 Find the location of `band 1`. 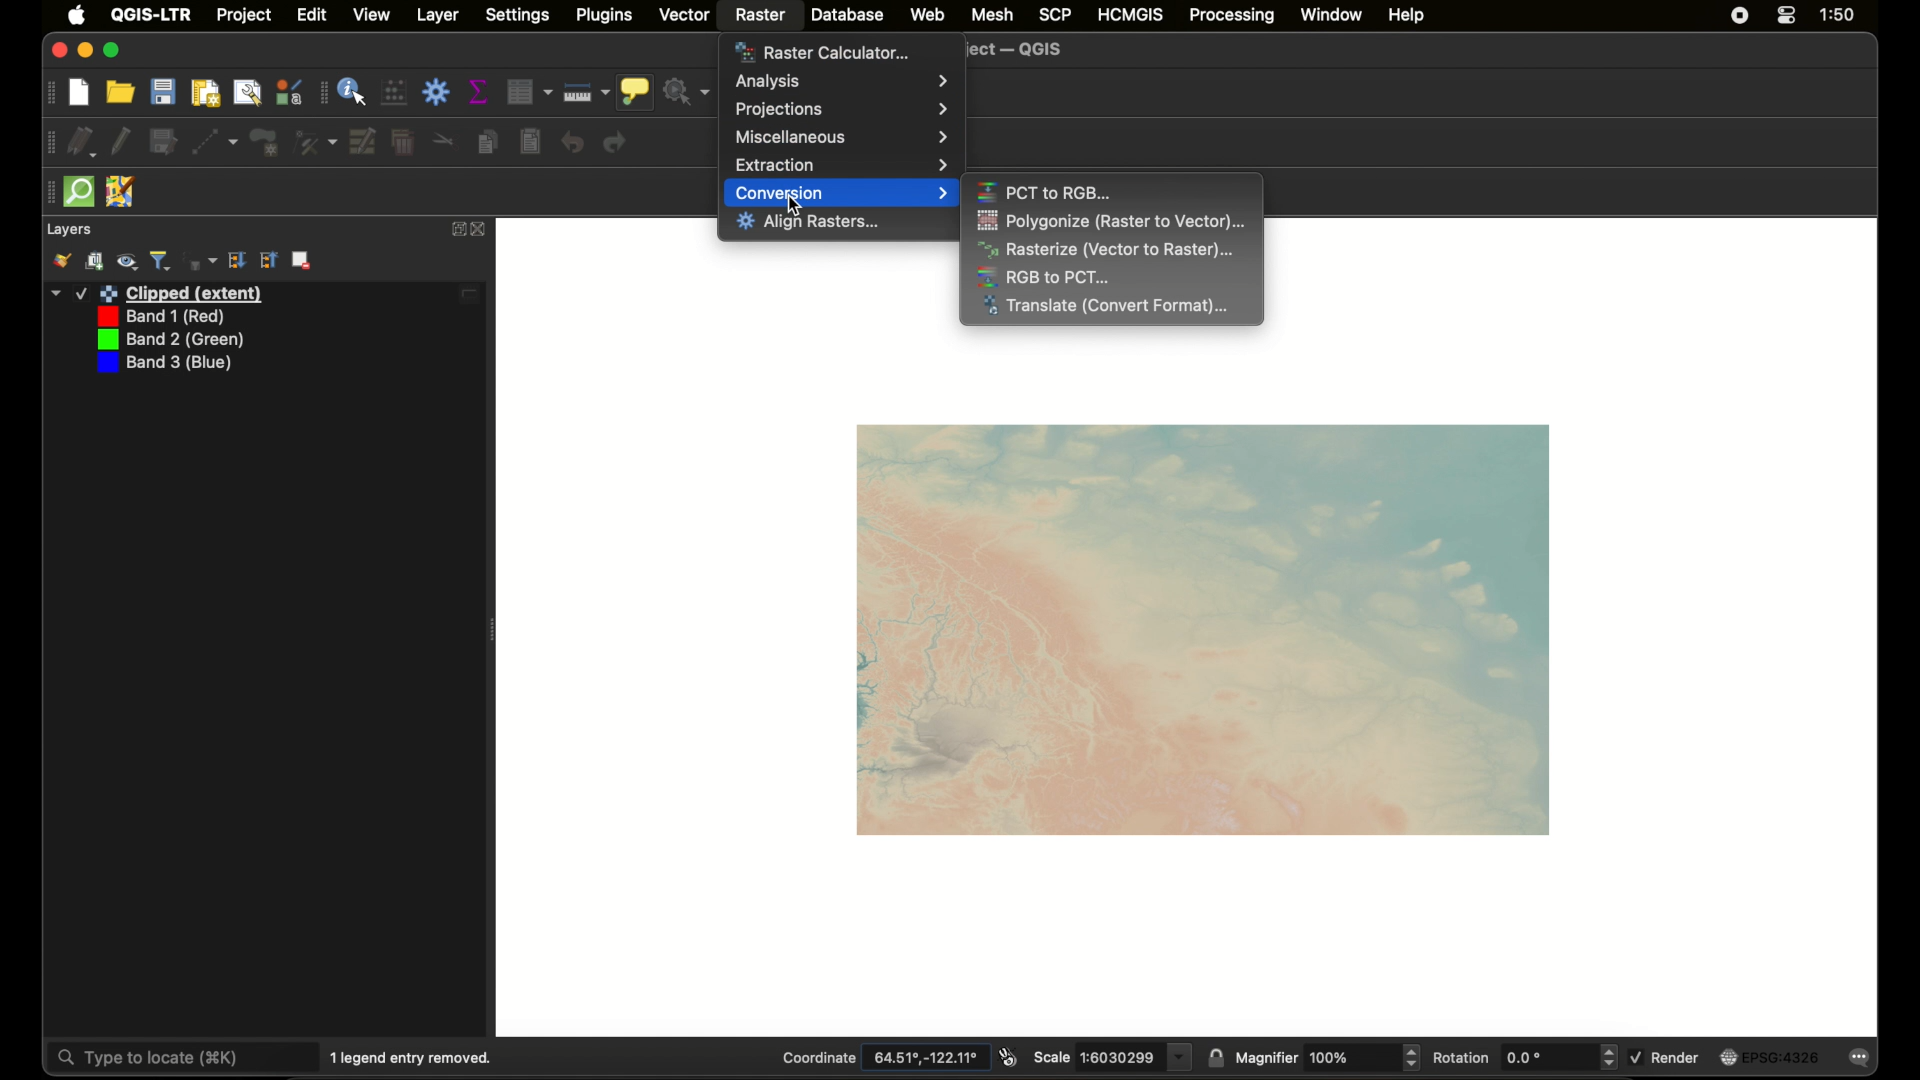

band 1 is located at coordinates (158, 317).